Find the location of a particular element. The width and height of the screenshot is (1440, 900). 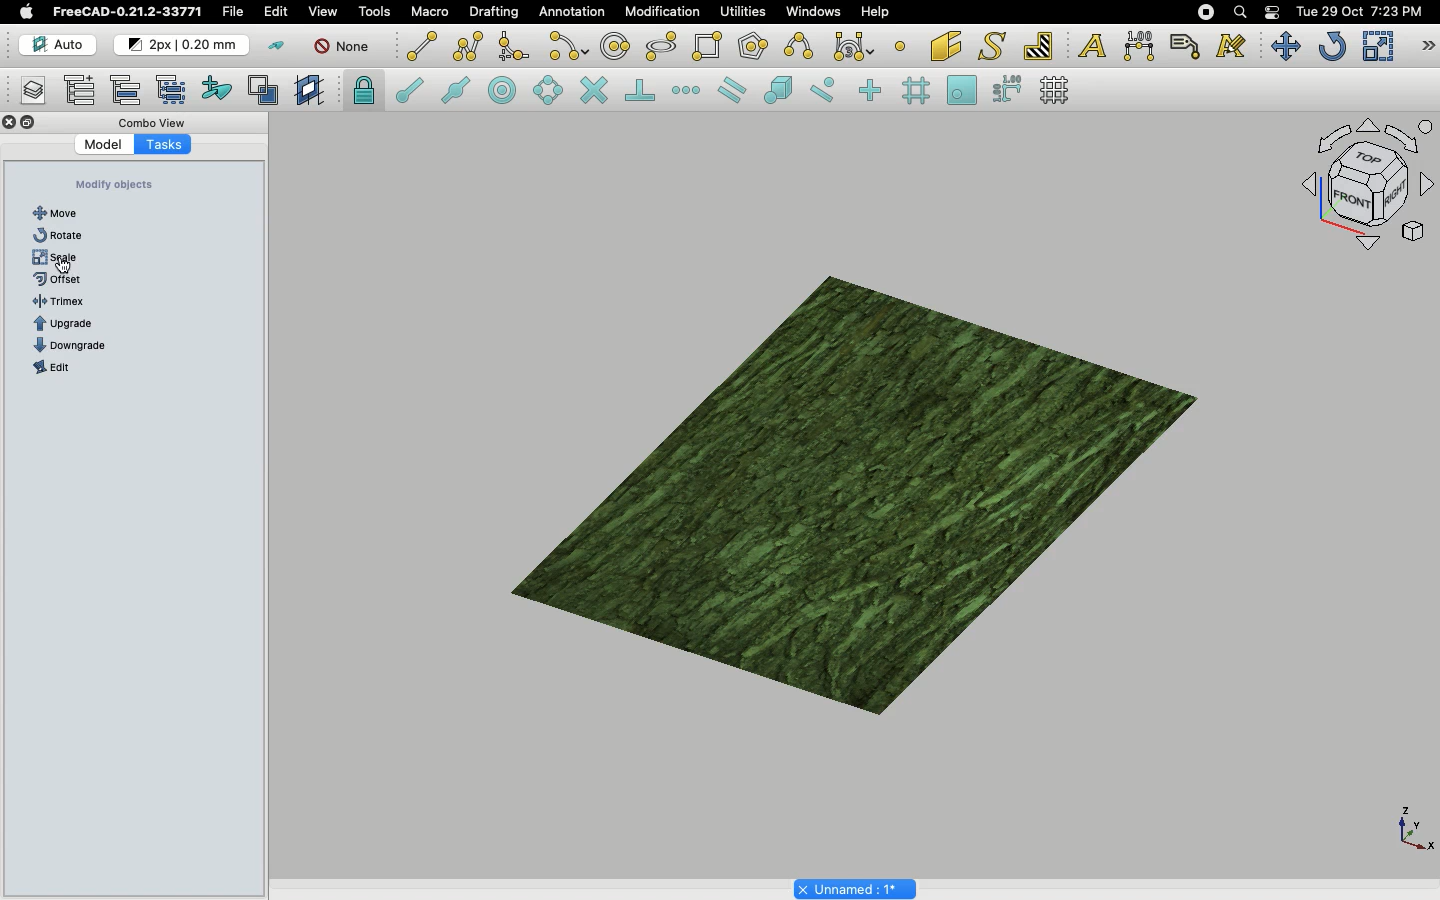

Snap midpoint is located at coordinates (453, 89).